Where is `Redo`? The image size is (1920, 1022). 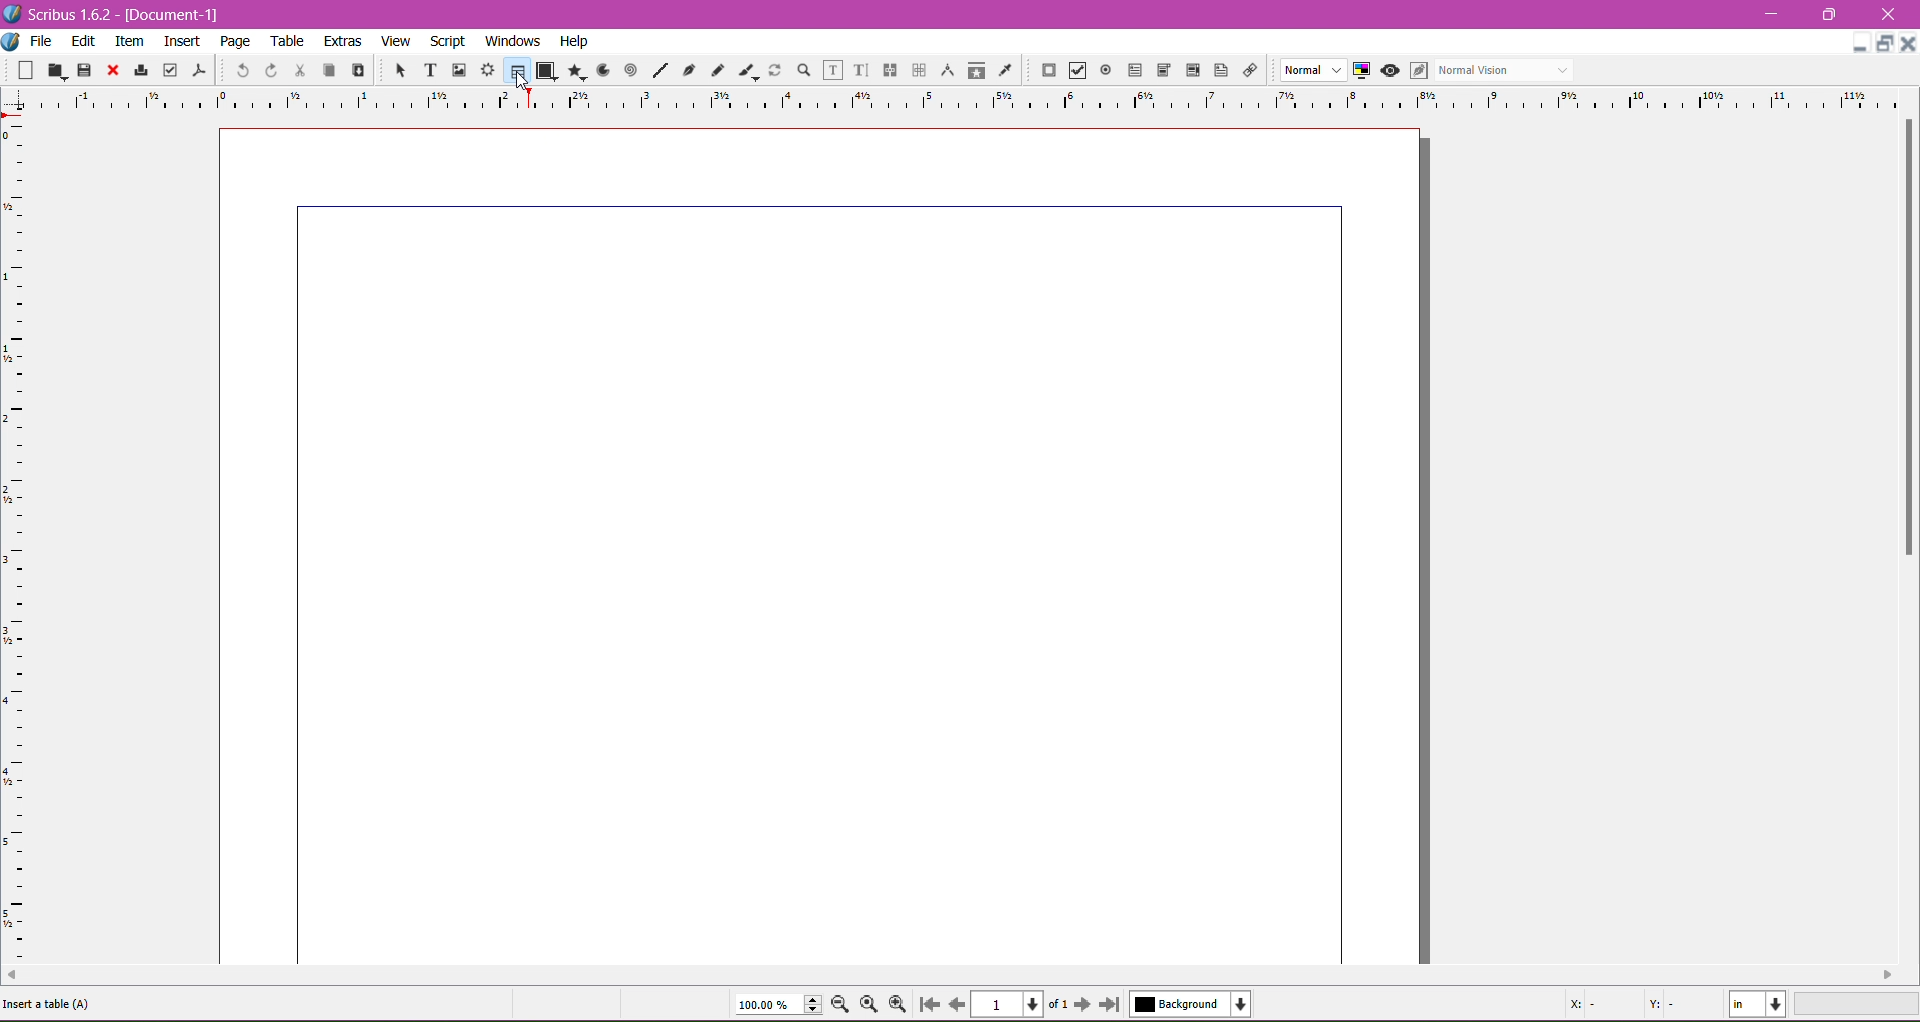 Redo is located at coordinates (268, 70).